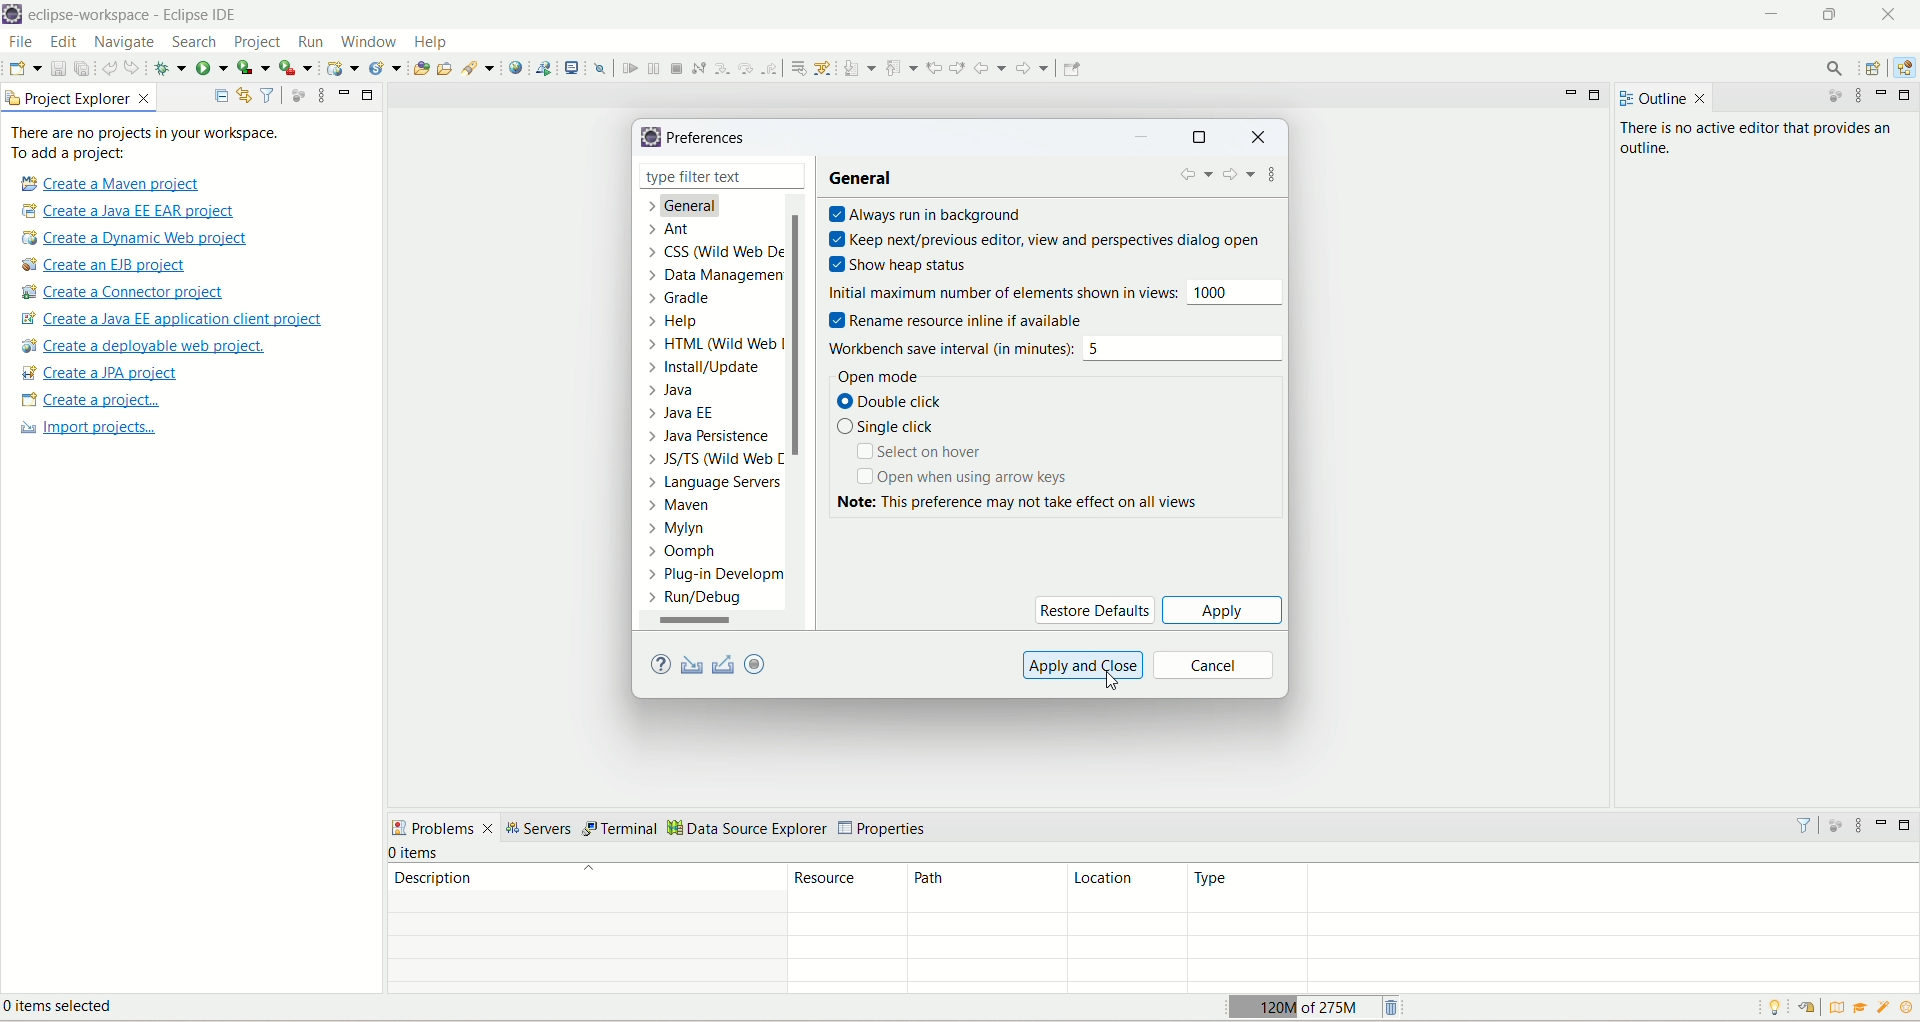  I want to click on eclipse workspace-Eclipse IDE, so click(138, 15).